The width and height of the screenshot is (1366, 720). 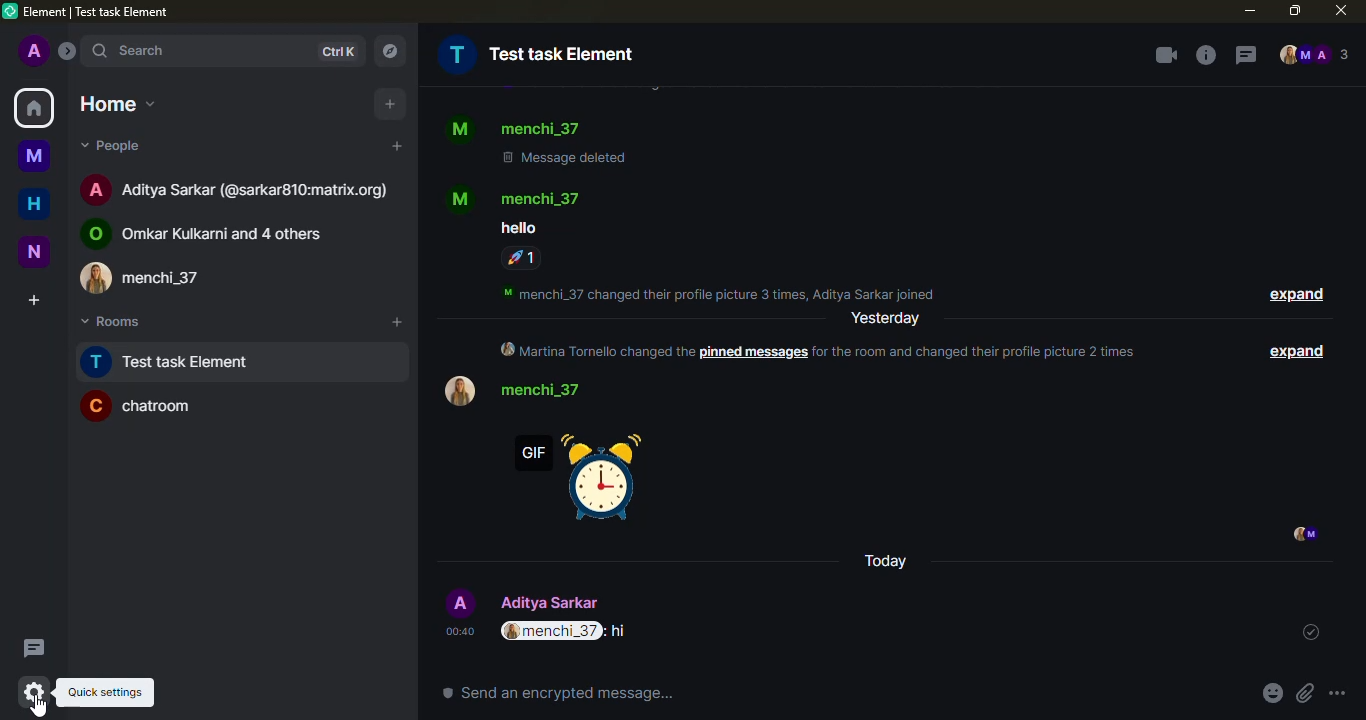 I want to click on video call, so click(x=1163, y=55).